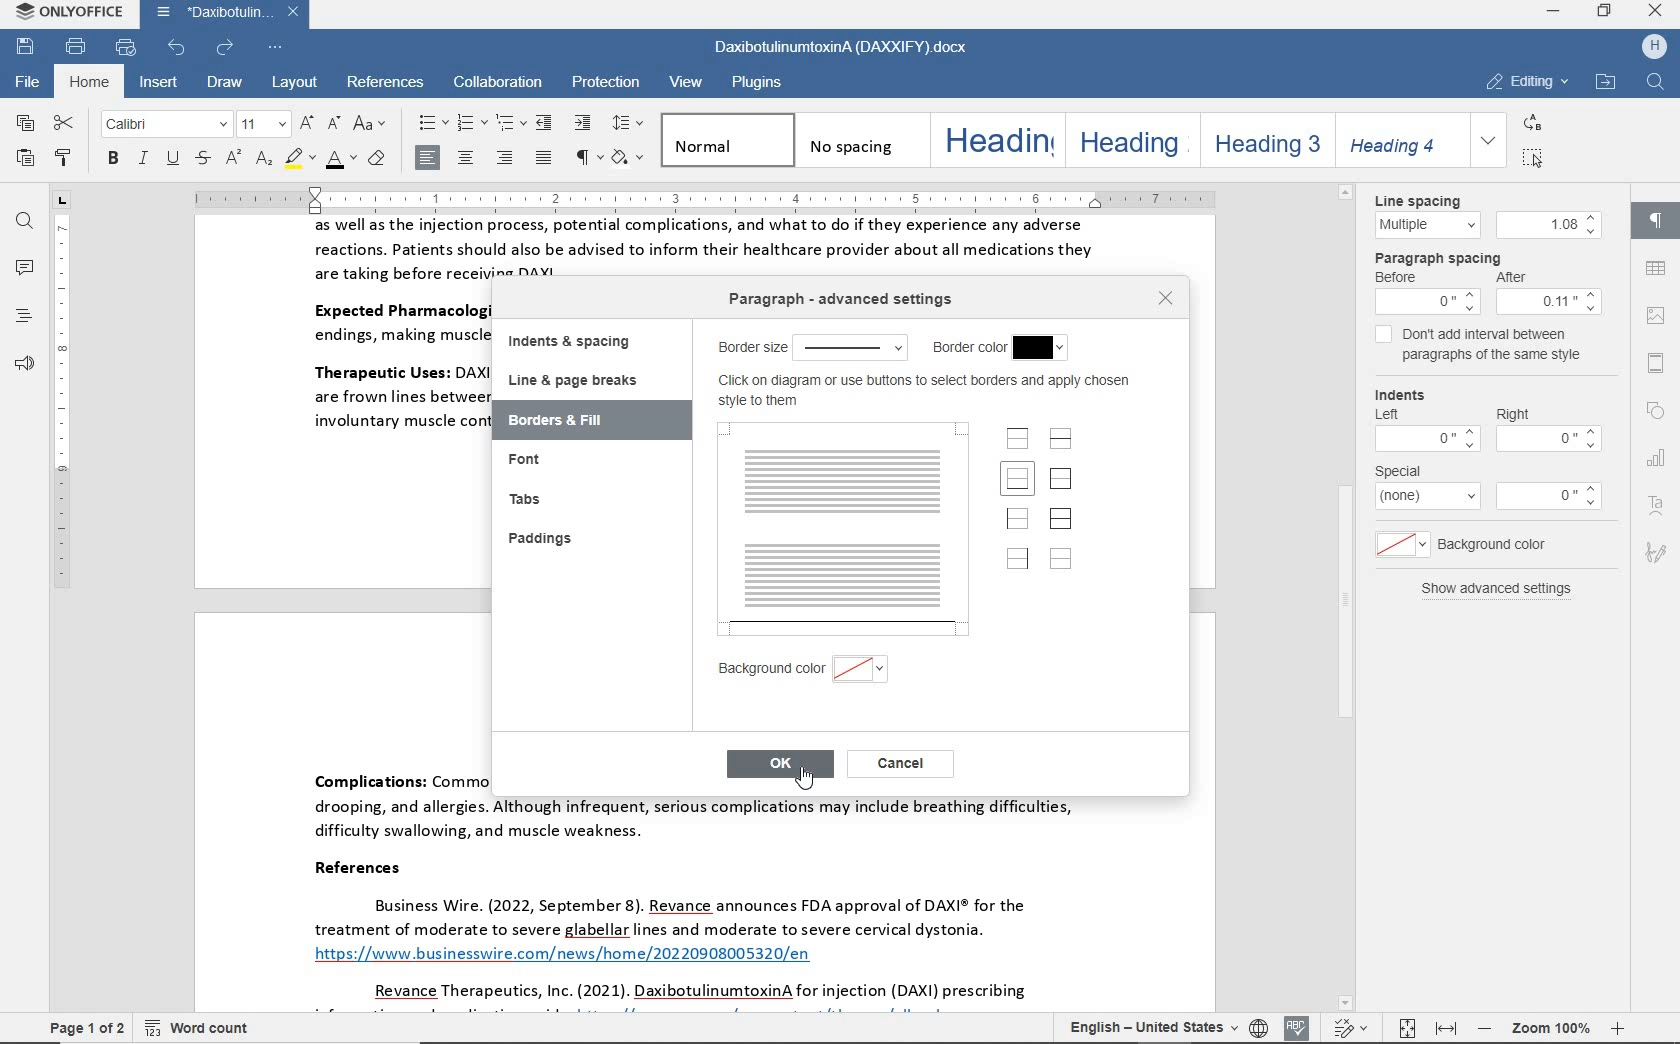 Image resolution: width=1680 pixels, height=1044 pixels. What do you see at coordinates (20, 318) in the screenshot?
I see `headings` at bounding box center [20, 318].